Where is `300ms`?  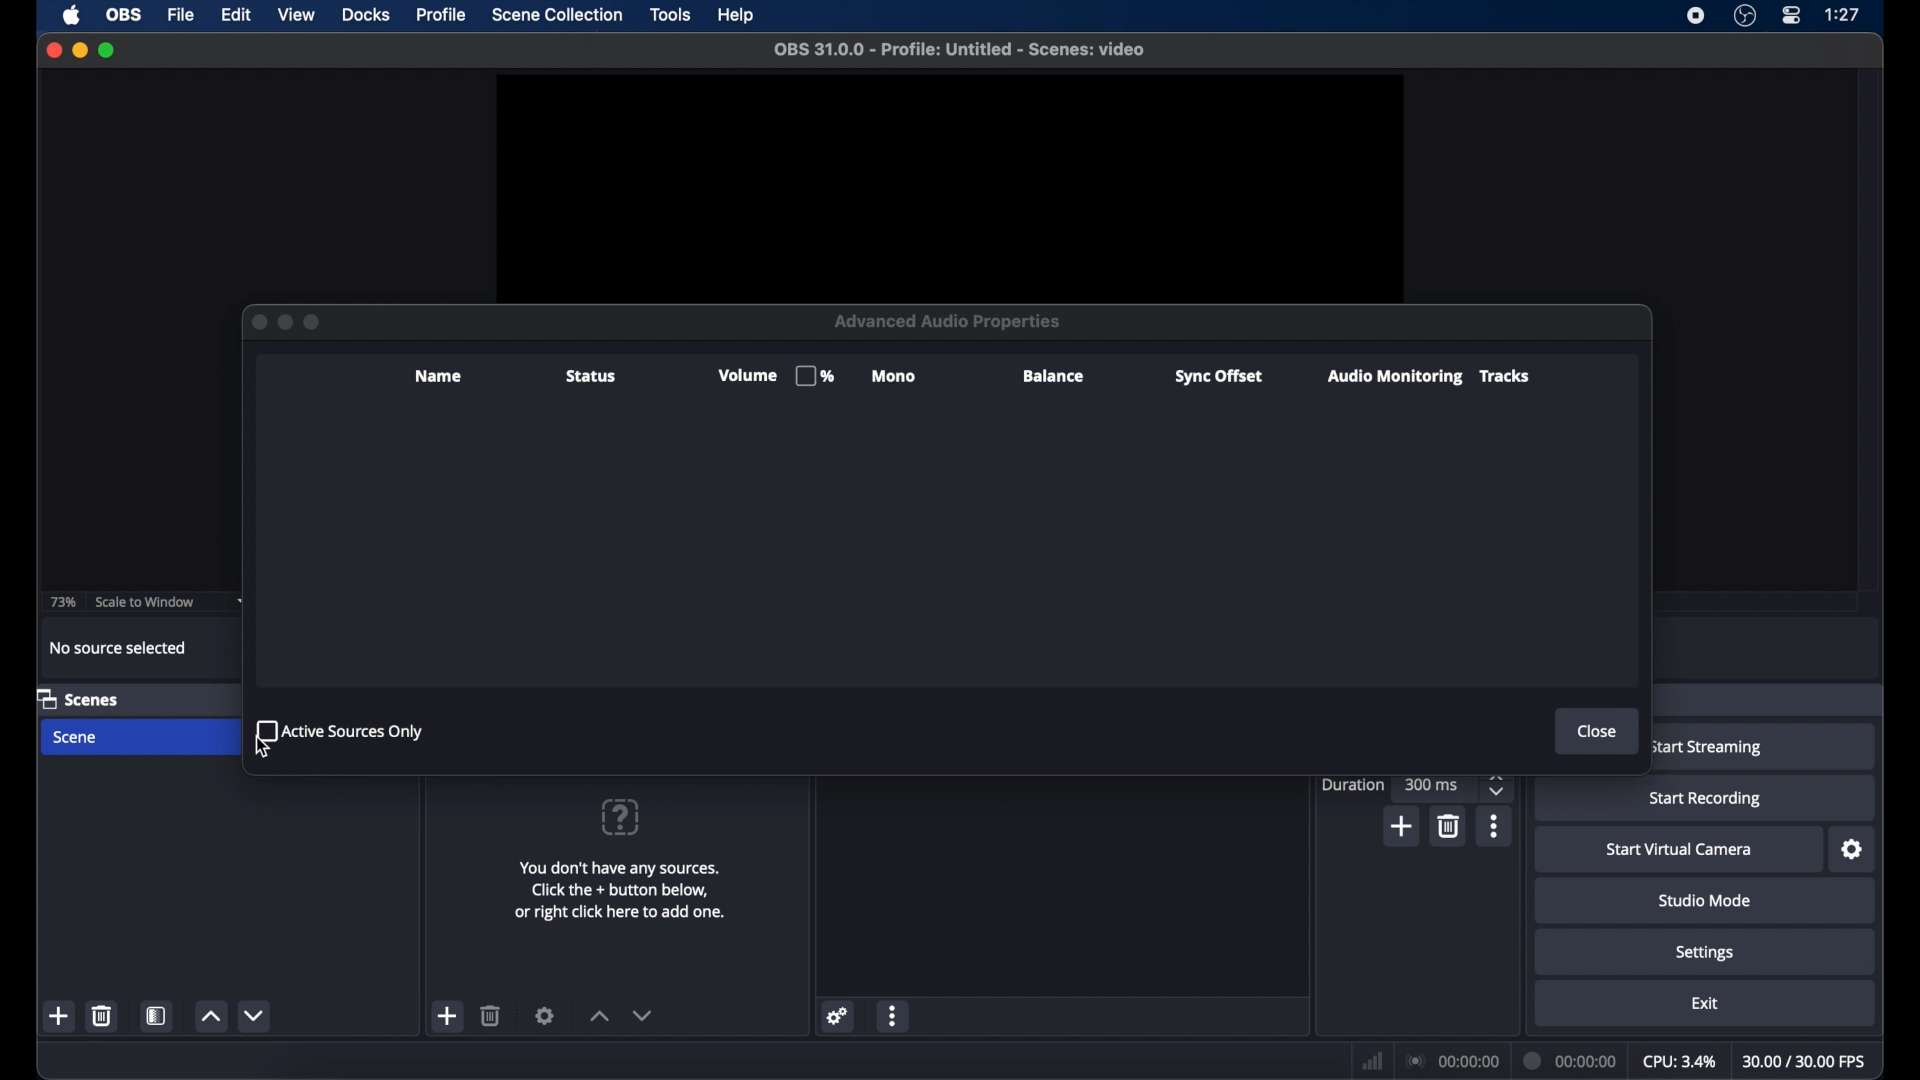
300ms is located at coordinates (1432, 785).